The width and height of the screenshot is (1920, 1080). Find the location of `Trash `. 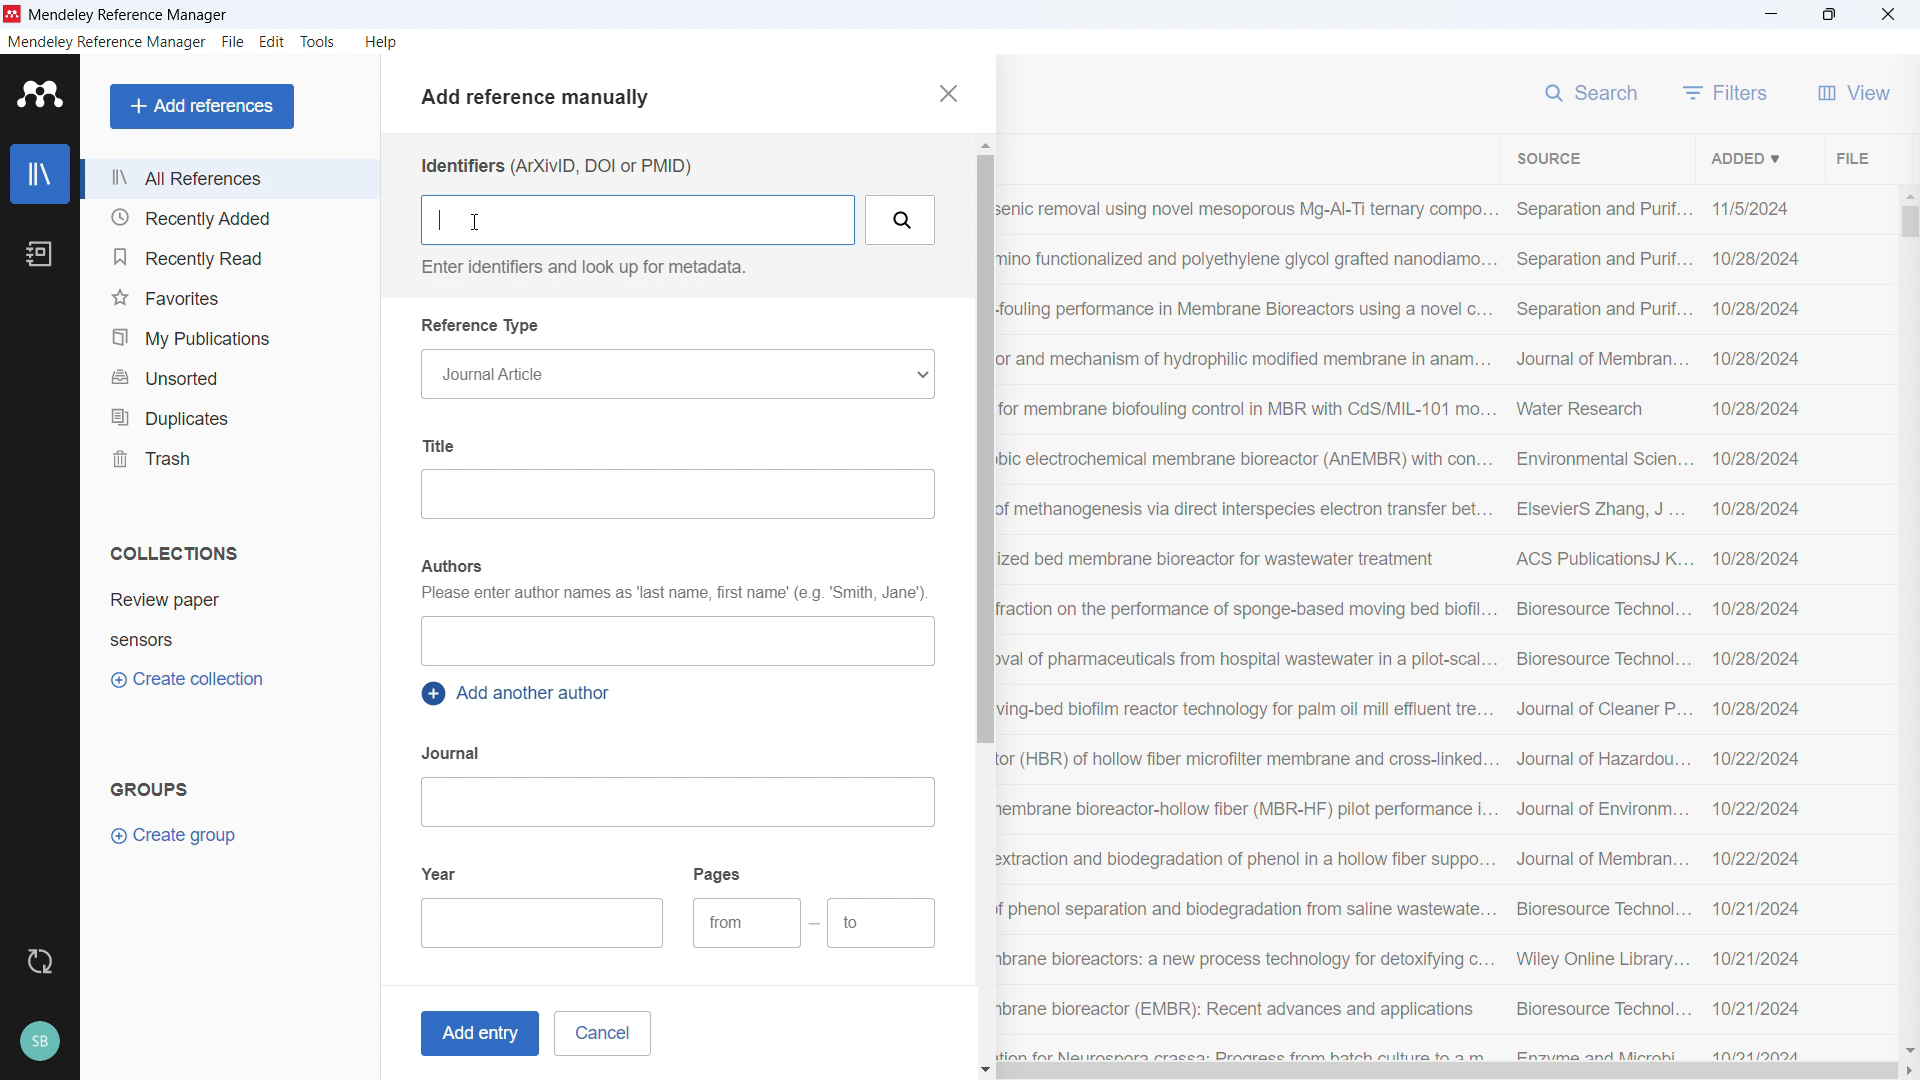

Trash  is located at coordinates (228, 457).